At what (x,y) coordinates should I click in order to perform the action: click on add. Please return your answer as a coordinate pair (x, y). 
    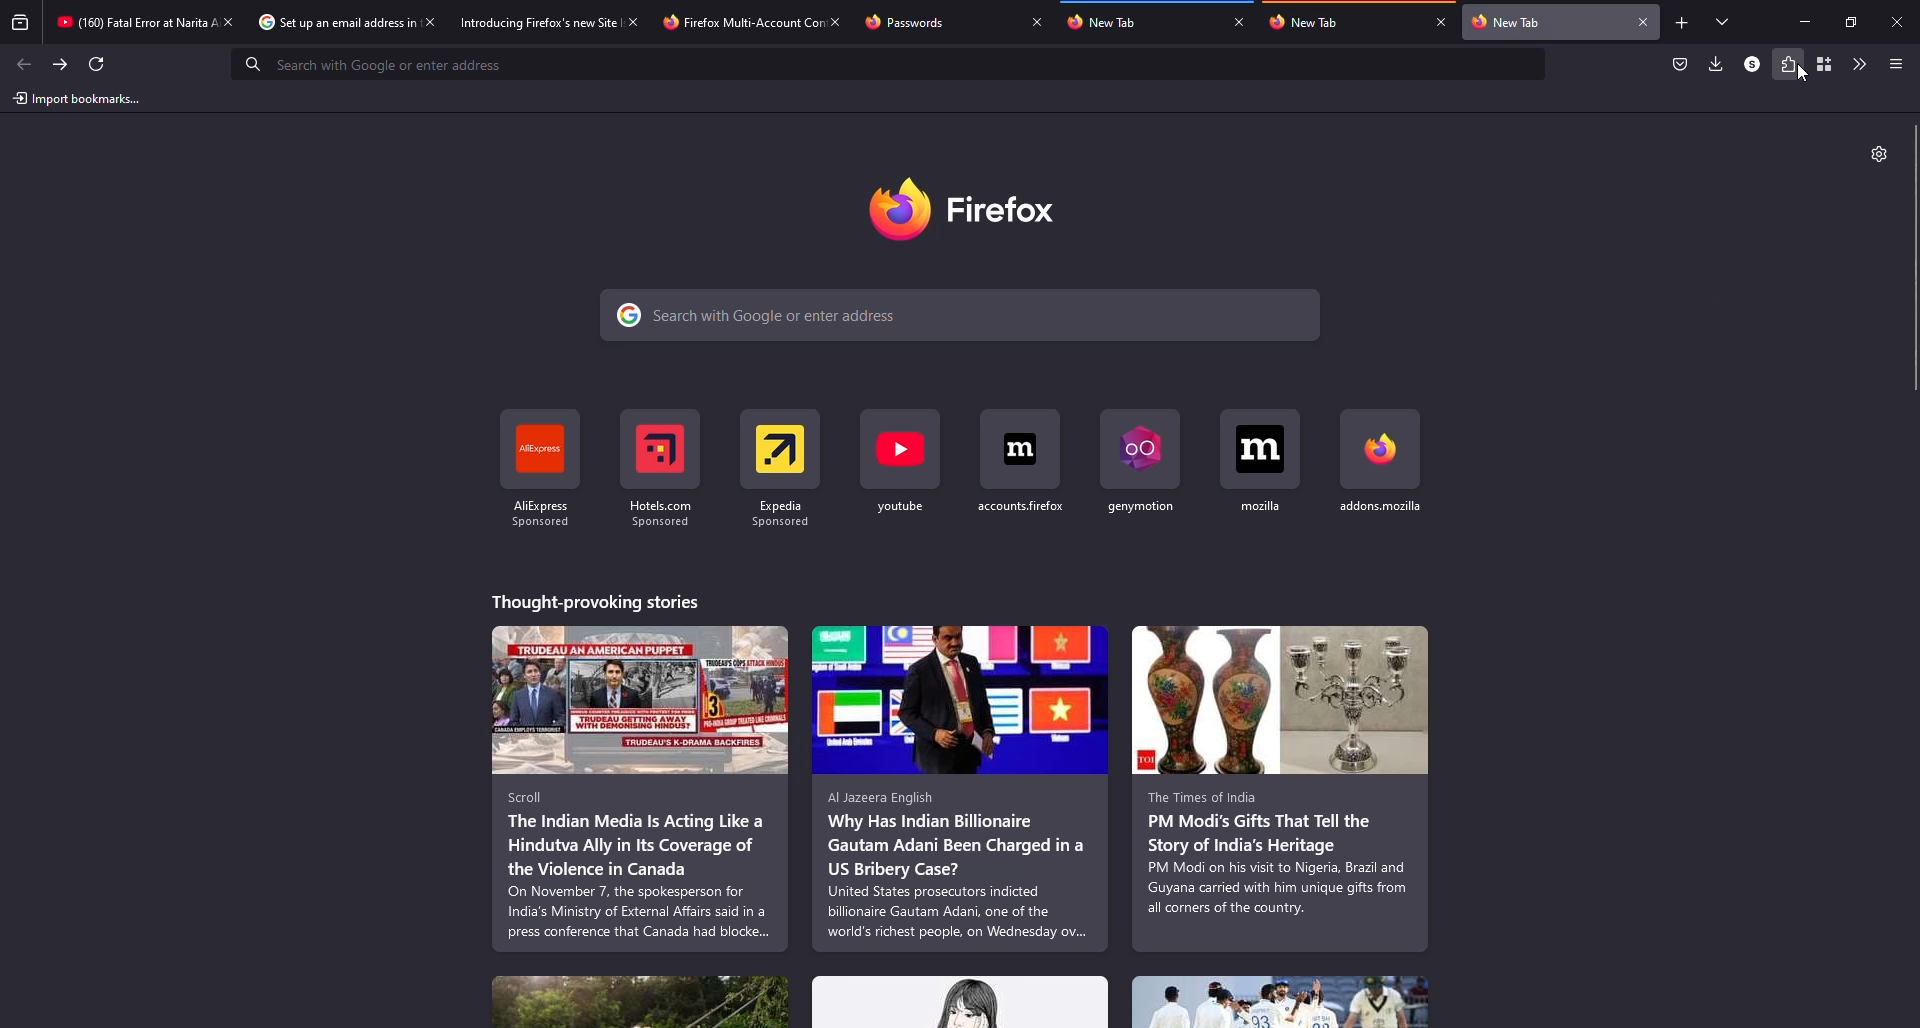
    Looking at the image, I should click on (1682, 23).